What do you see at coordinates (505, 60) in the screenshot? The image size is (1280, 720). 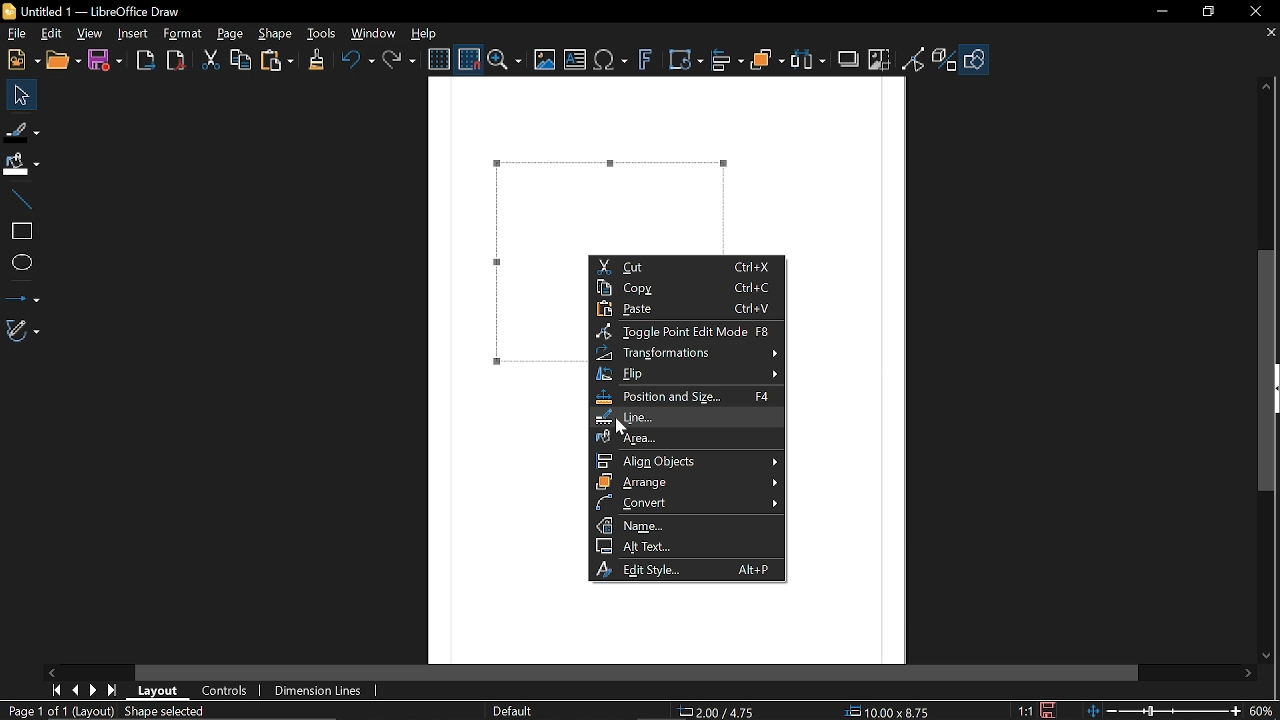 I see `Zoom` at bounding box center [505, 60].